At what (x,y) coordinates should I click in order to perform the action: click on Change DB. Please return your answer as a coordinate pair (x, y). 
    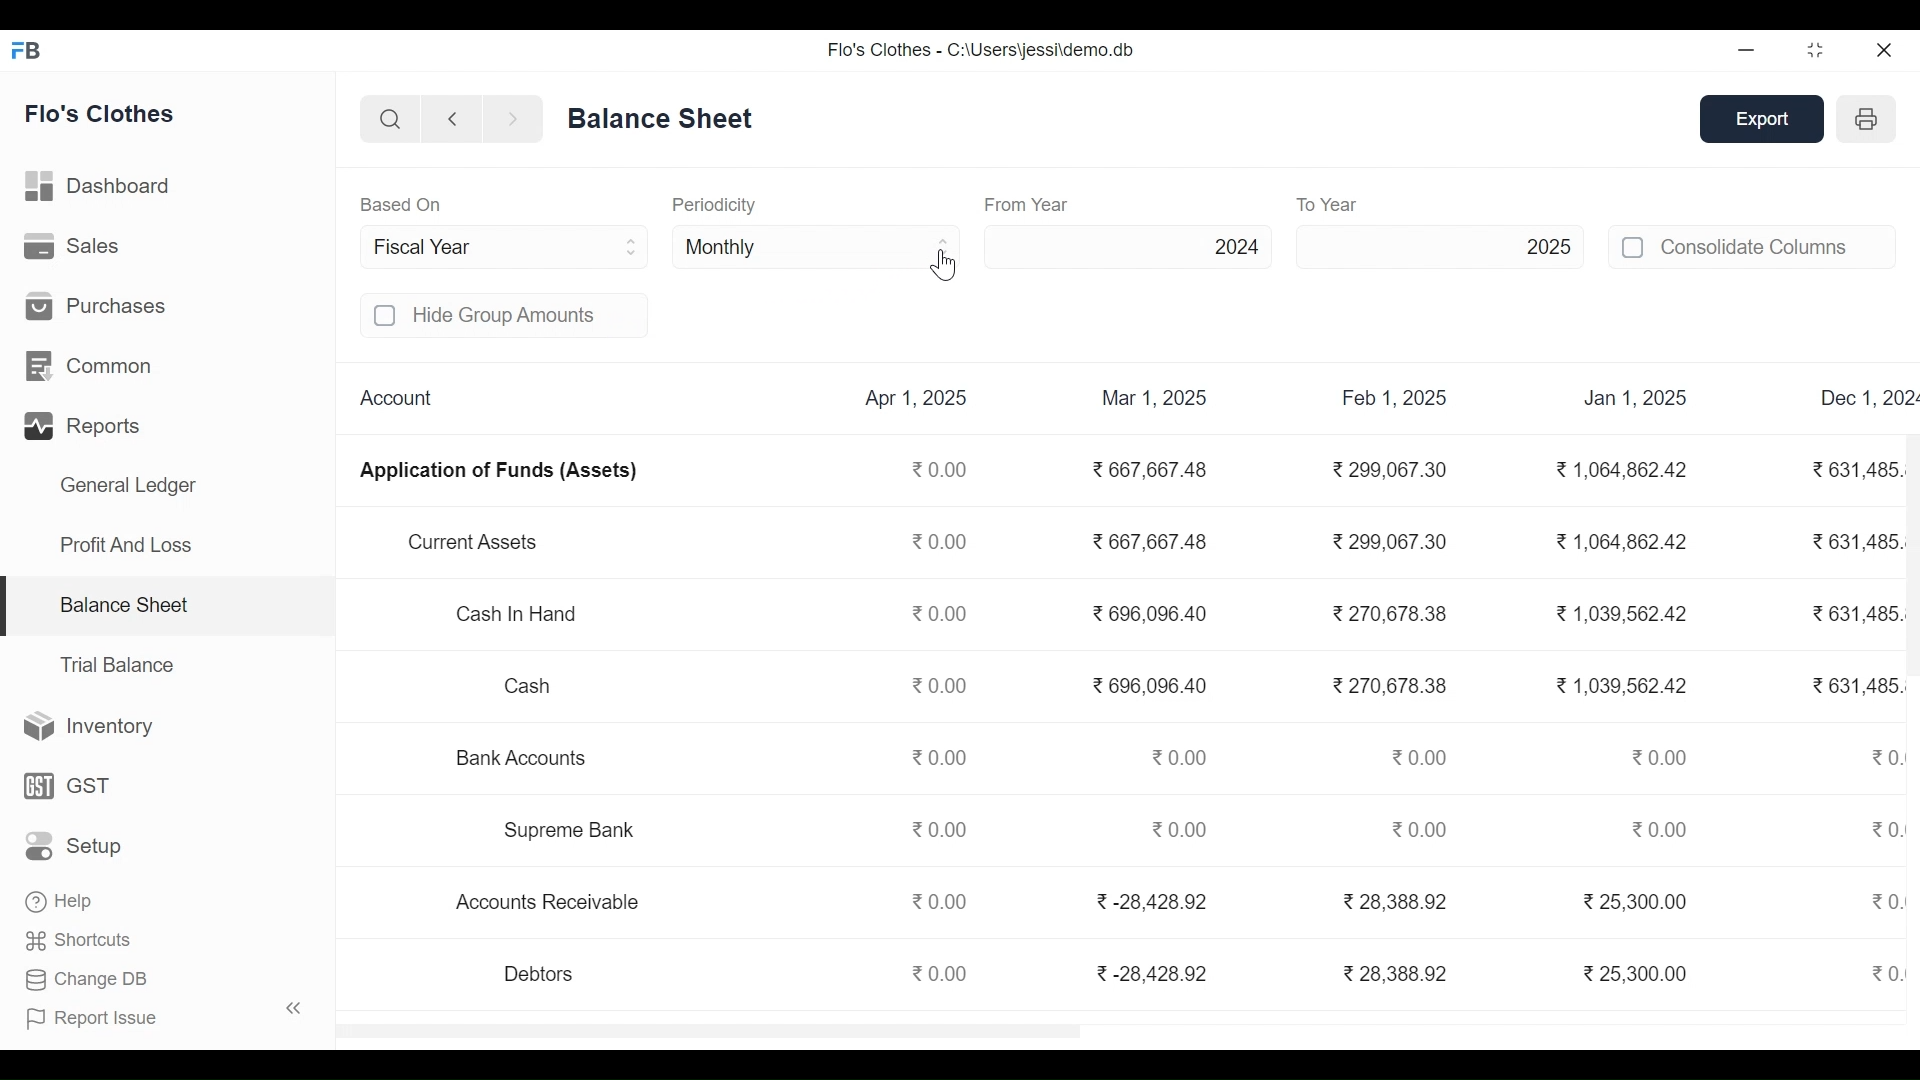
    Looking at the image, I should click on (87, 977).